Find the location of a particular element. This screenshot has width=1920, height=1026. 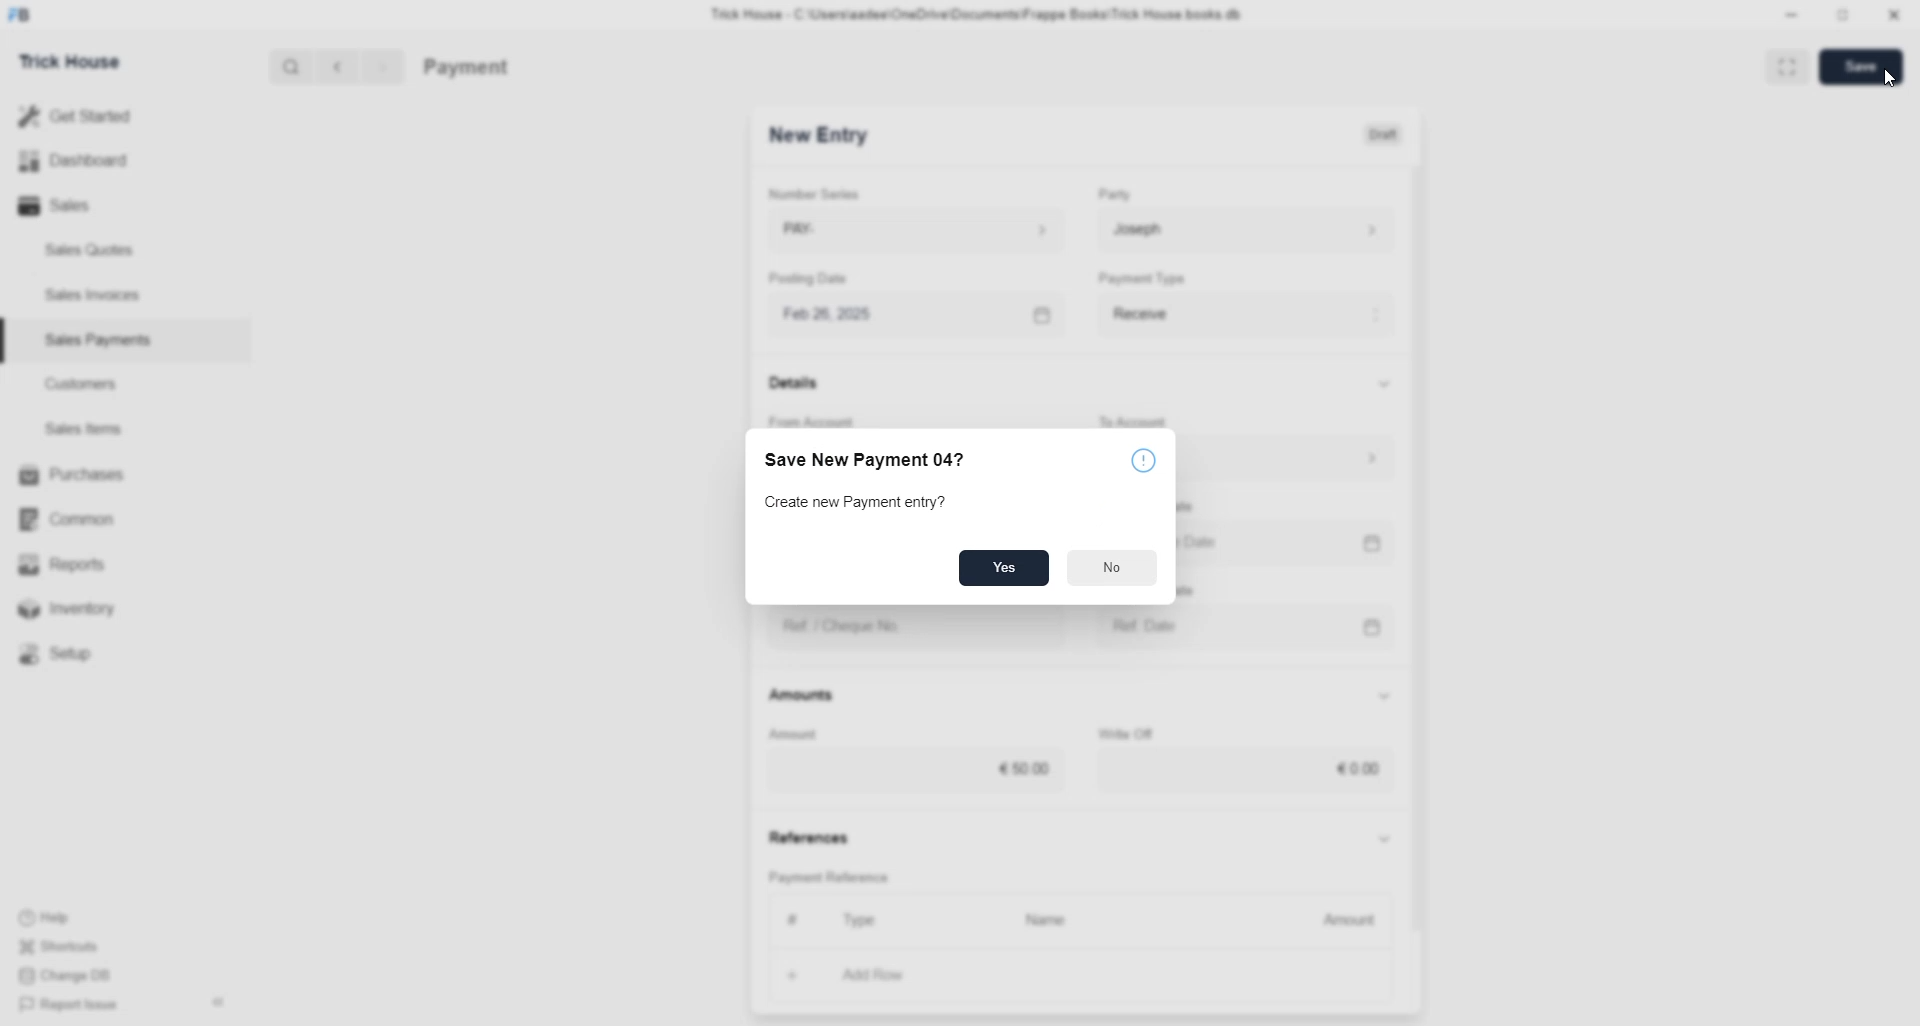

Customers is located at coordinates (87, 383).